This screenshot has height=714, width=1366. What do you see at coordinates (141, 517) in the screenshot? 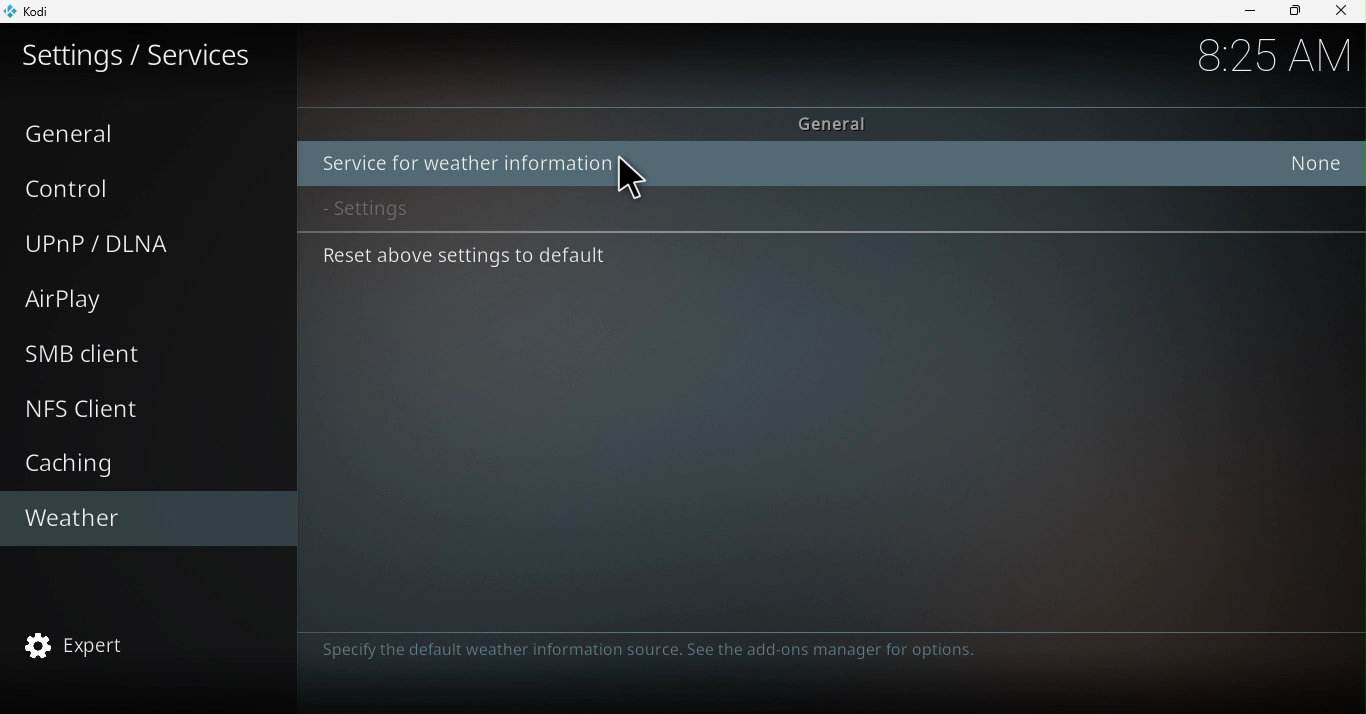
I see `Weather` at bounding box center [141, 517].